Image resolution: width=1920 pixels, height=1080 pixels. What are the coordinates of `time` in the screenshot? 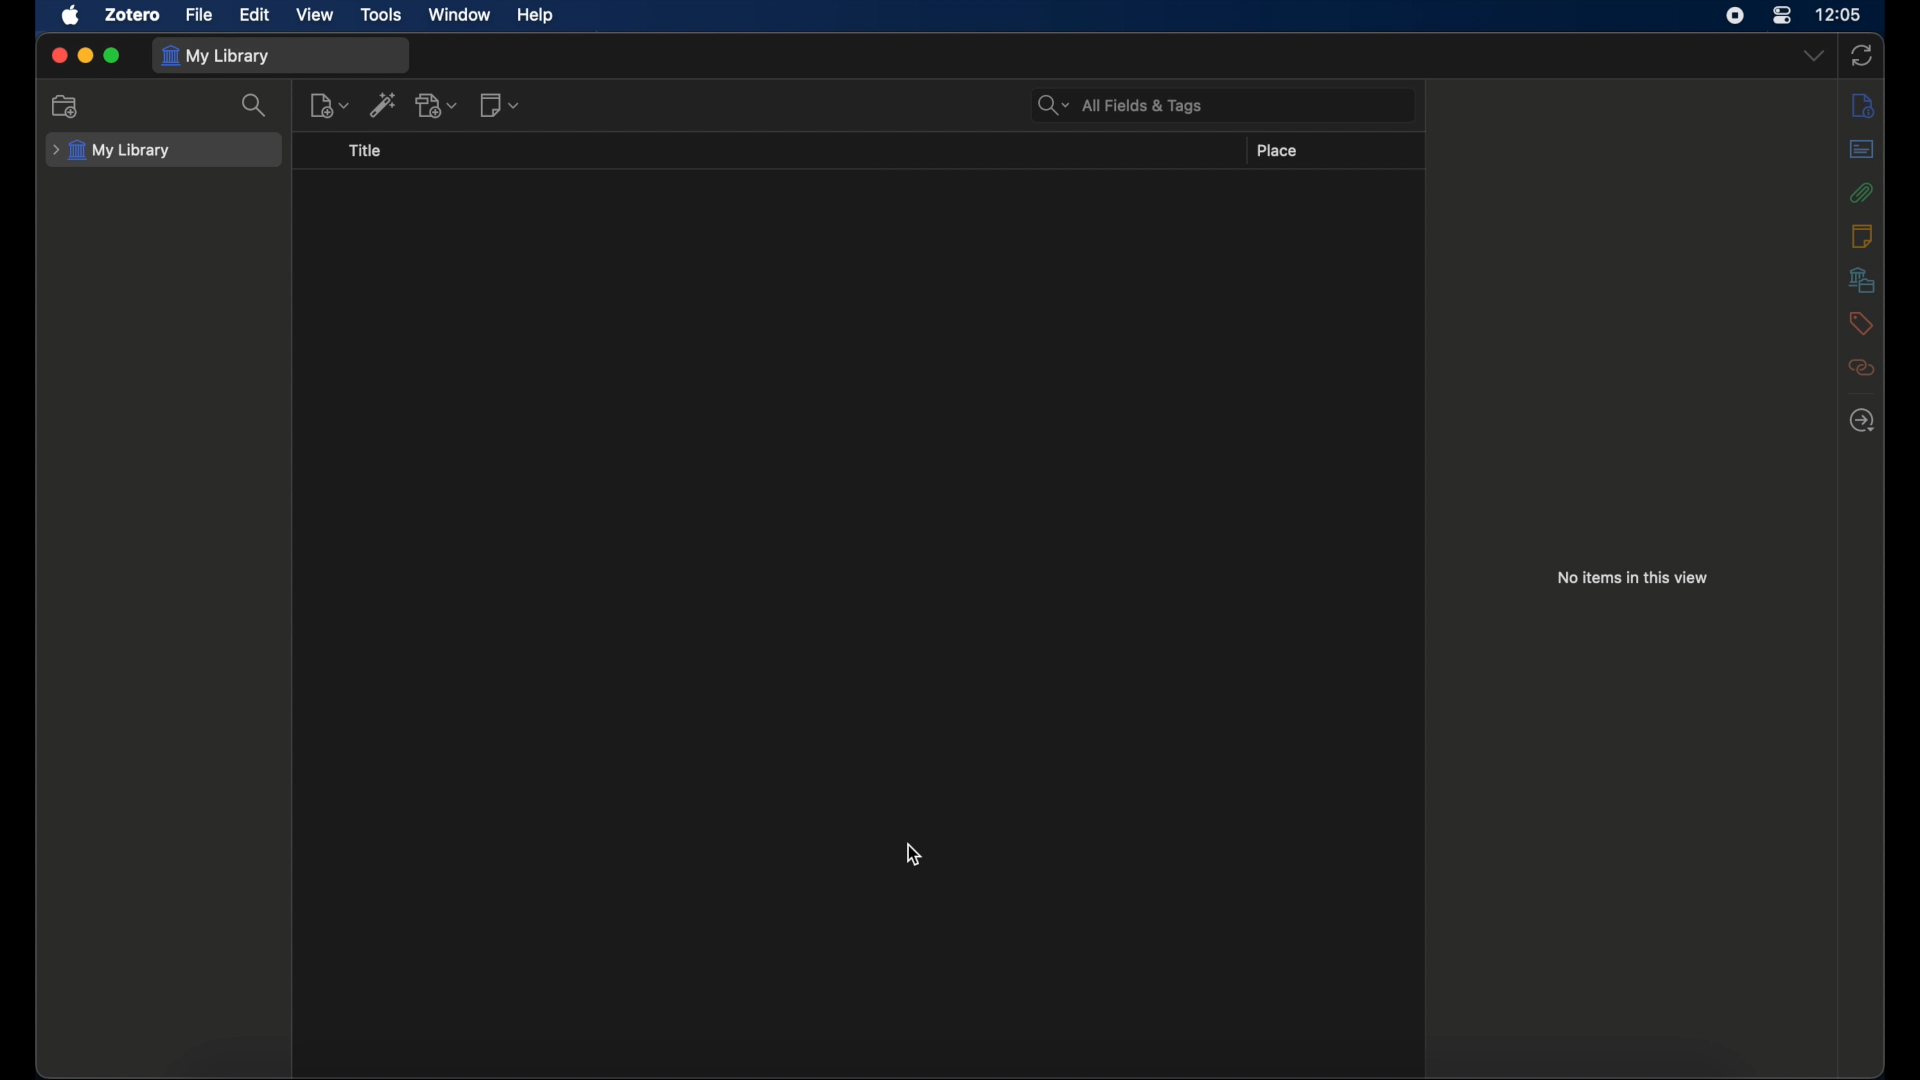 It's located at (1842, 13).